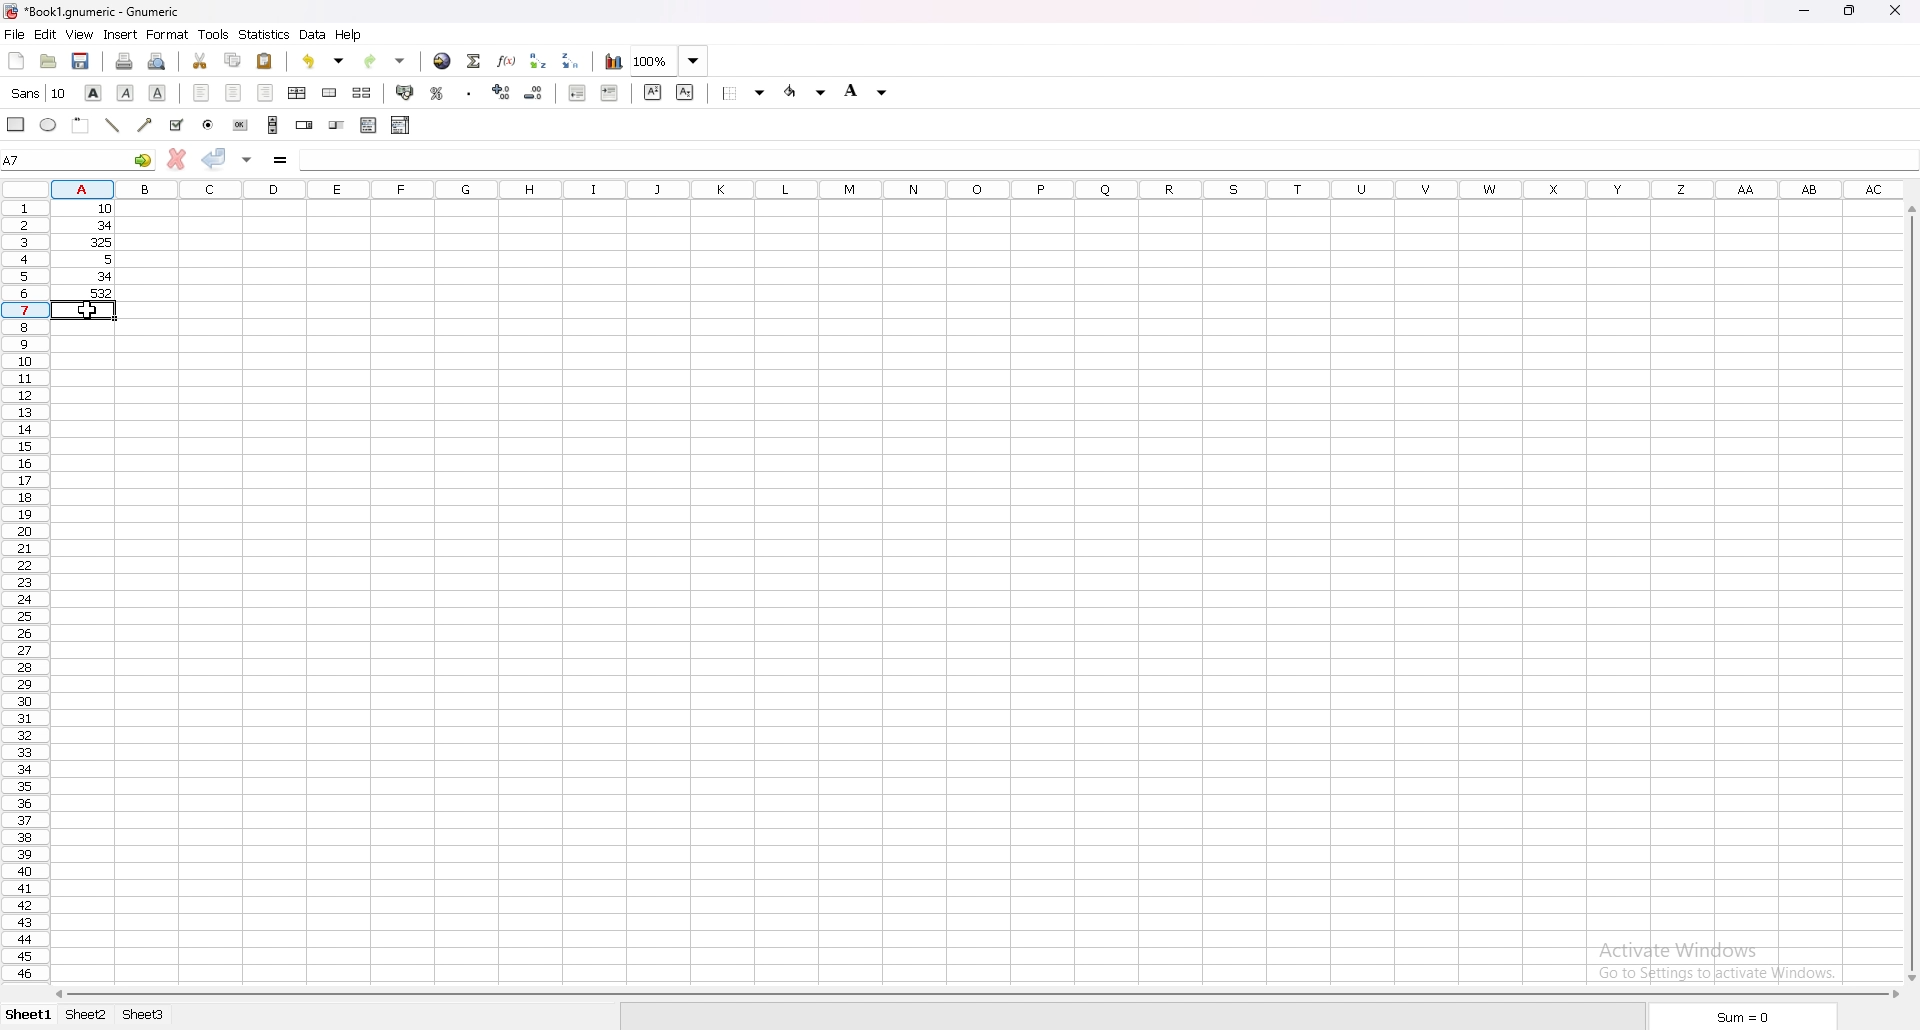 The width and height of the screenshot is (1920, 1030). Describe the element at coordinates (90, 209) in the screenshot. I see `10` at that location.